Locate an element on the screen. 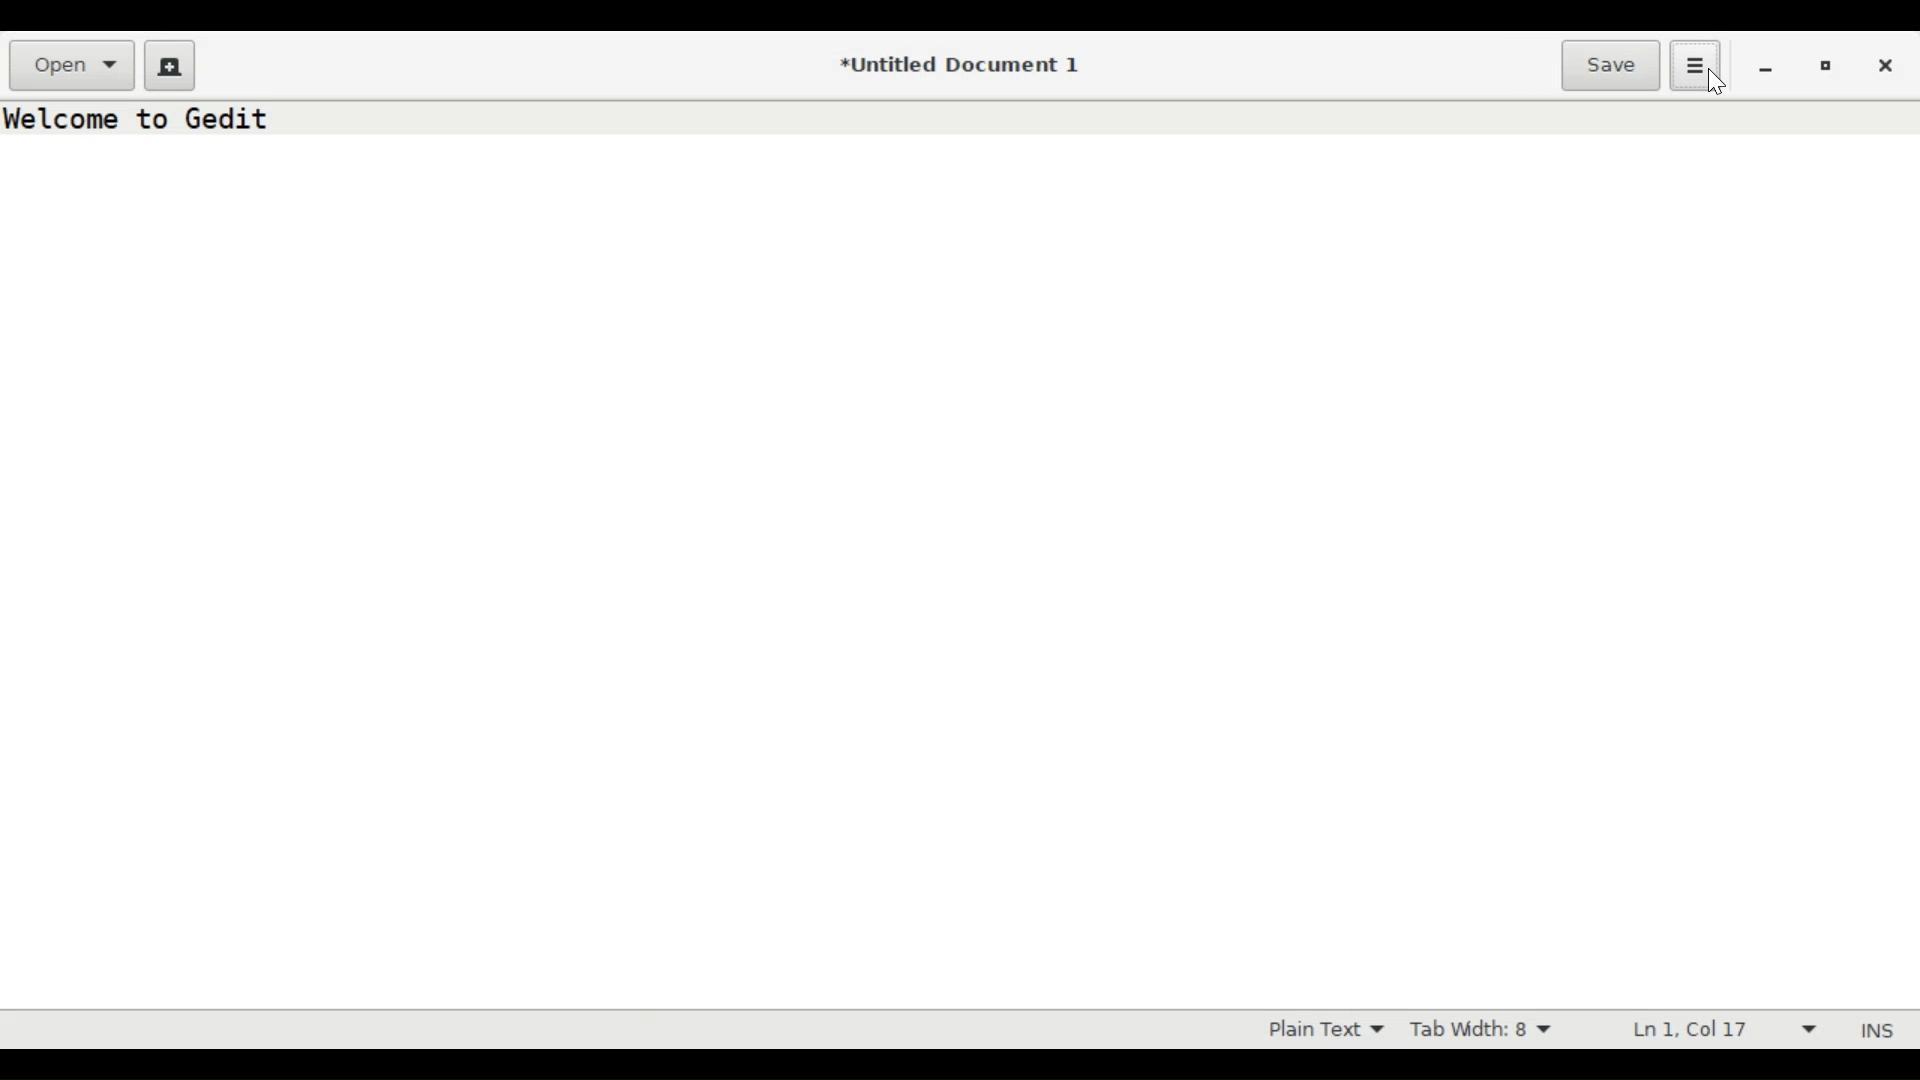 The image size is (1920, 1080). *Untitled Document 1 is located at coordinates (962, 66).